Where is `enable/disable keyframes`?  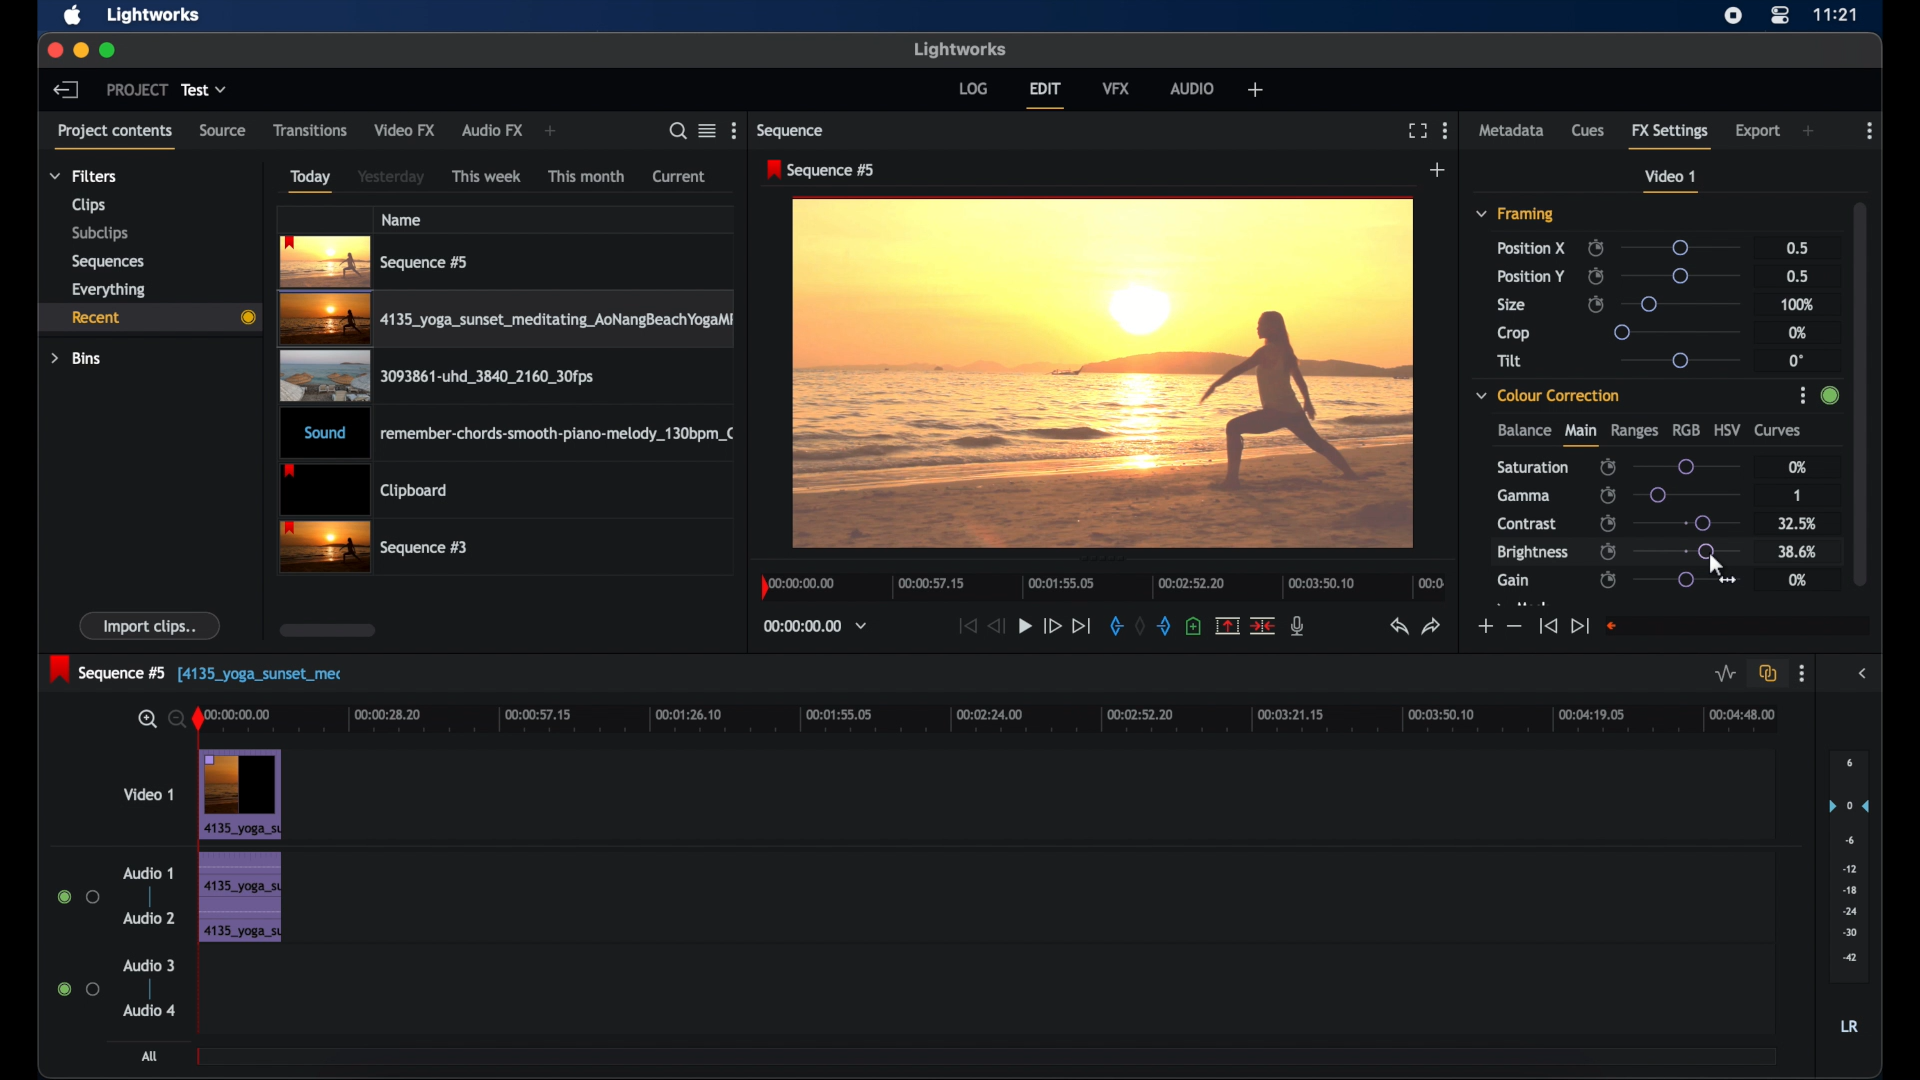
enable/disable keyframes is located at coordinates (1608, 581).